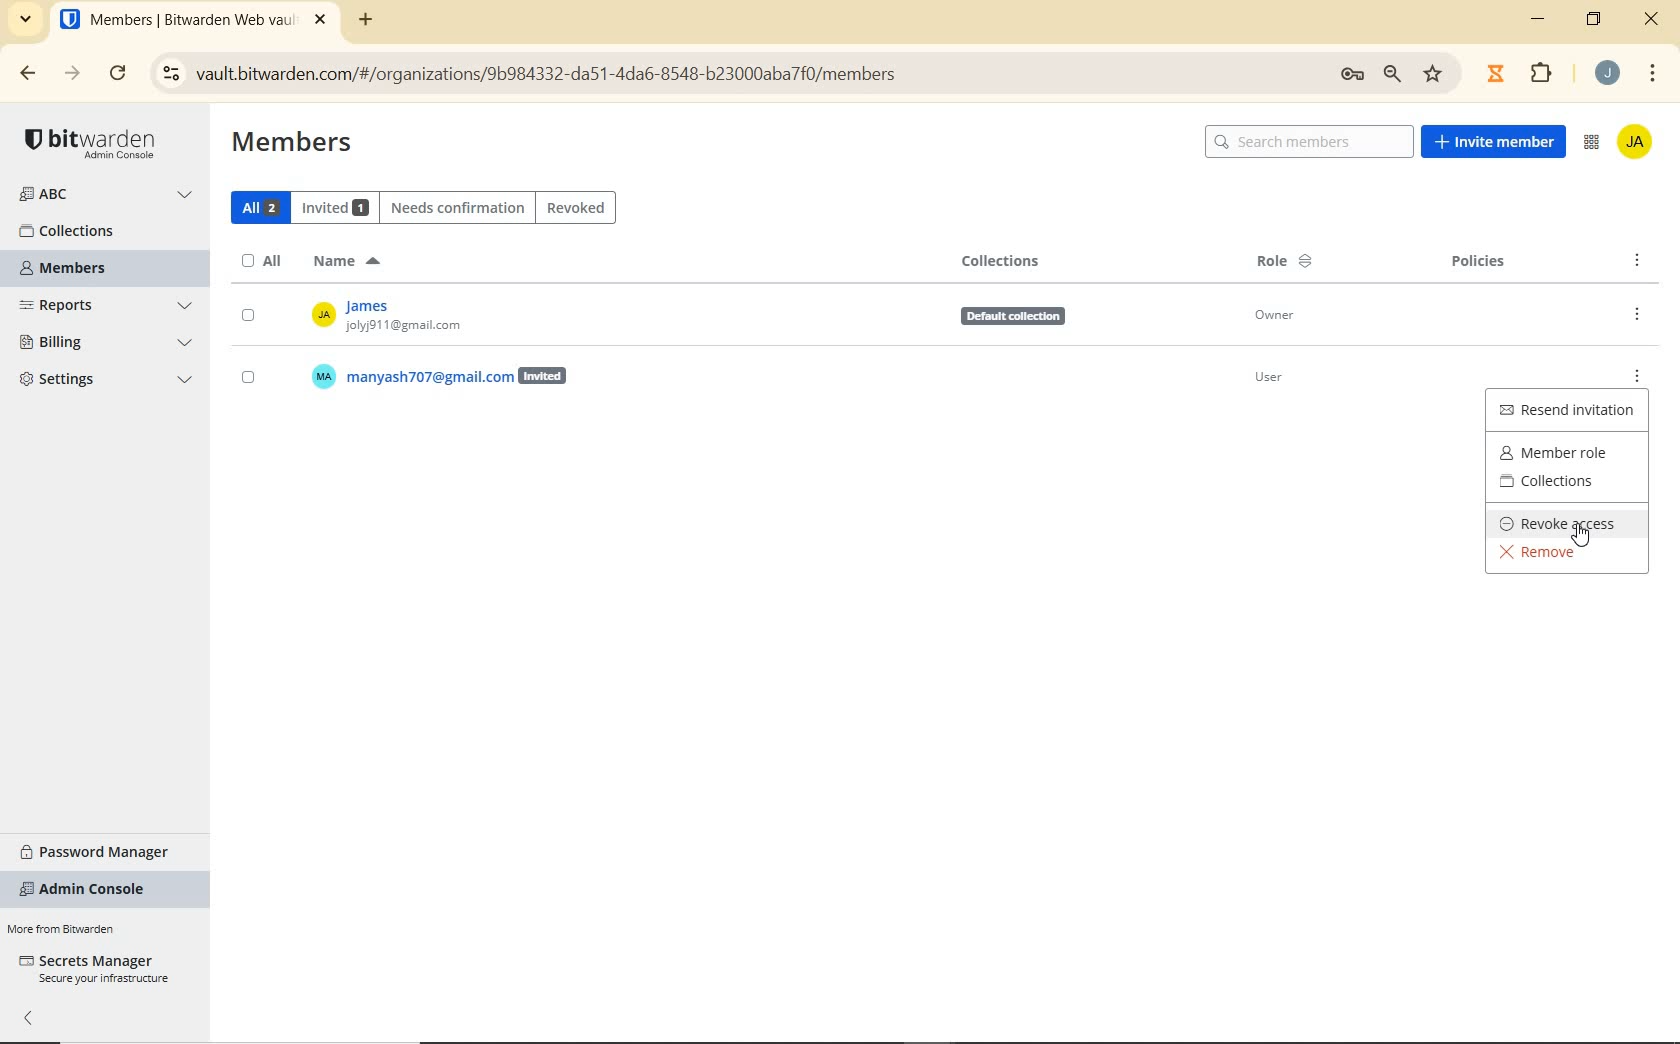 The image size is (1680, 1044). What do you see at coordinates (29, 74) in the screenshot?
I see `BACK` at bounding box center [29, 74].